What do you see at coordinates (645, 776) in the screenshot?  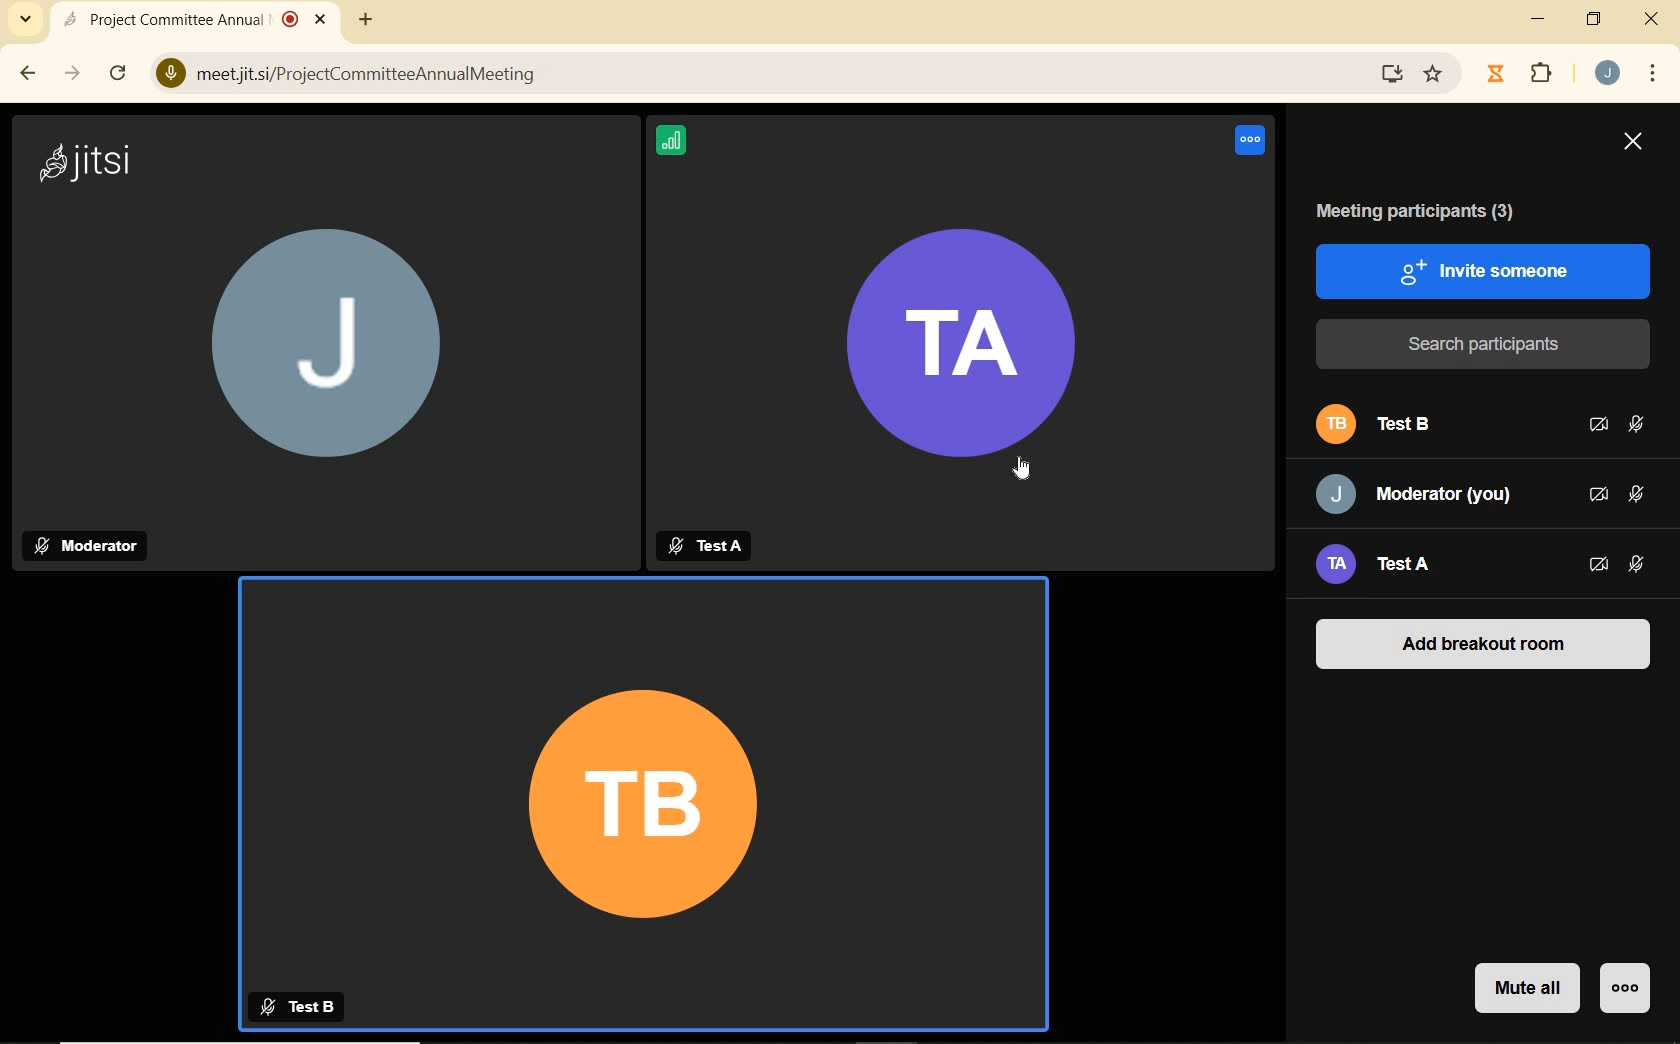 I see `TB` at bounding box center [645, 776].